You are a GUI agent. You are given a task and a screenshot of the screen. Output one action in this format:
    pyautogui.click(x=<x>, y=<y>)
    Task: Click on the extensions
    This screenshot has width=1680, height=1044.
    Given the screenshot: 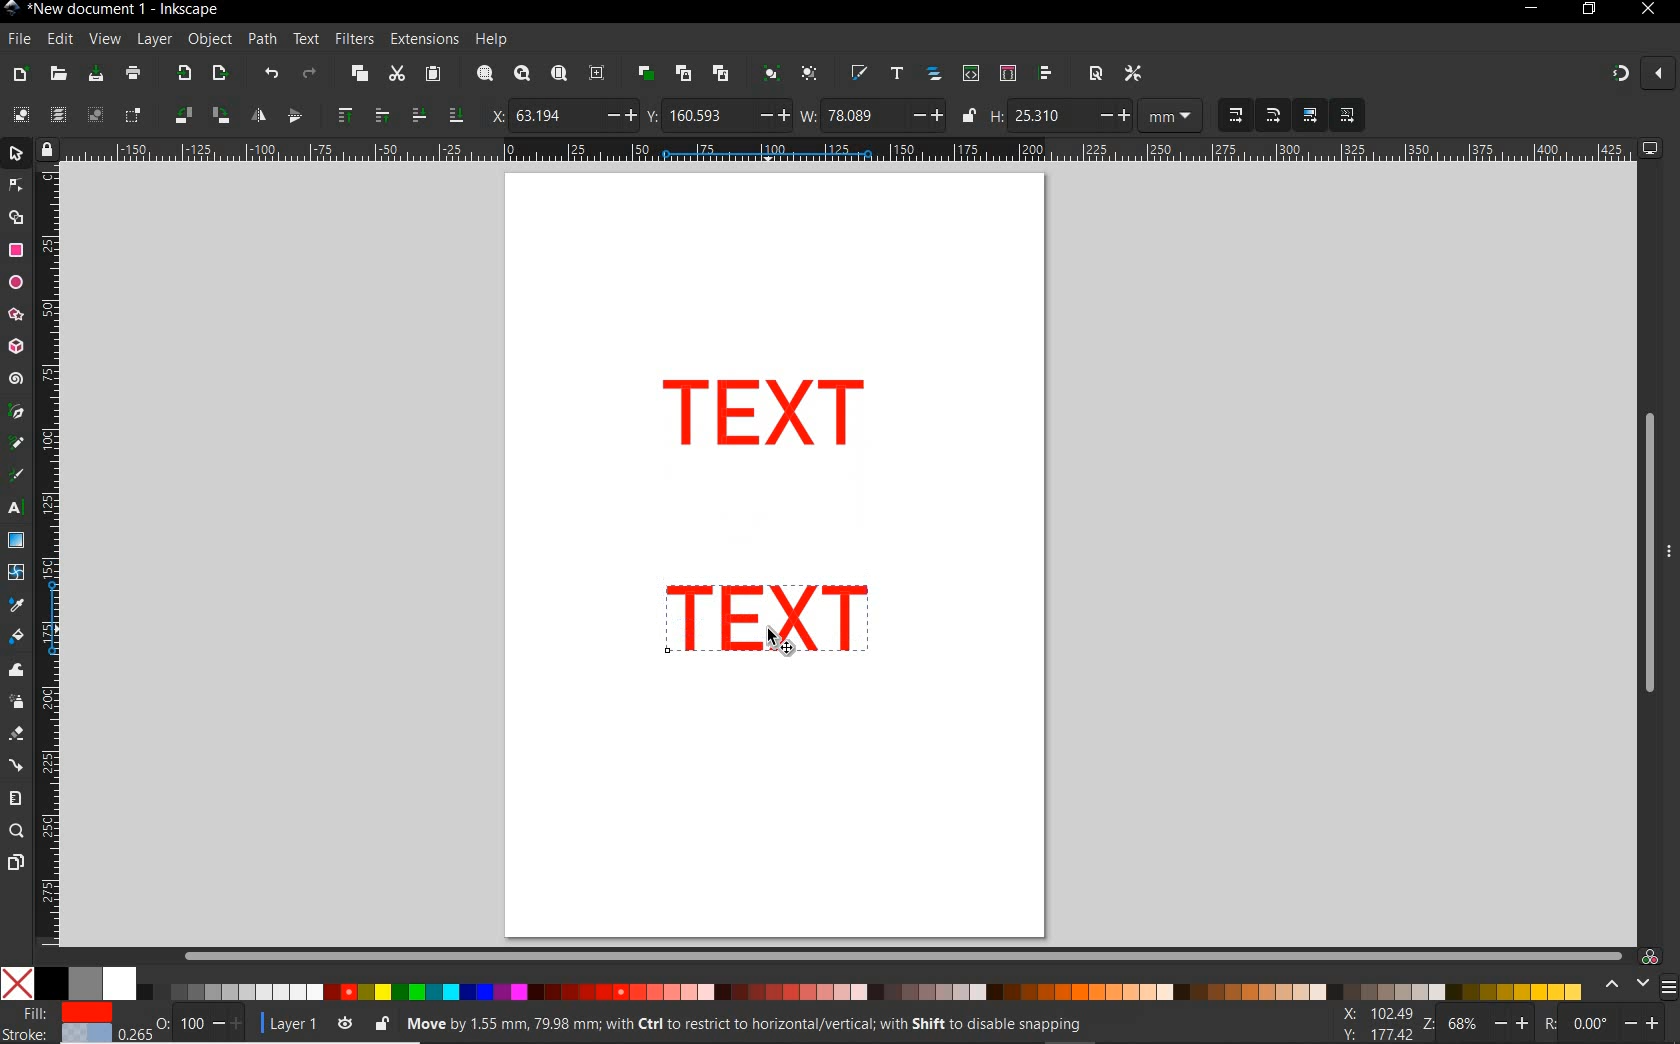 What is the action you would take?
    pyautogui.click(x=423, y=39)
    